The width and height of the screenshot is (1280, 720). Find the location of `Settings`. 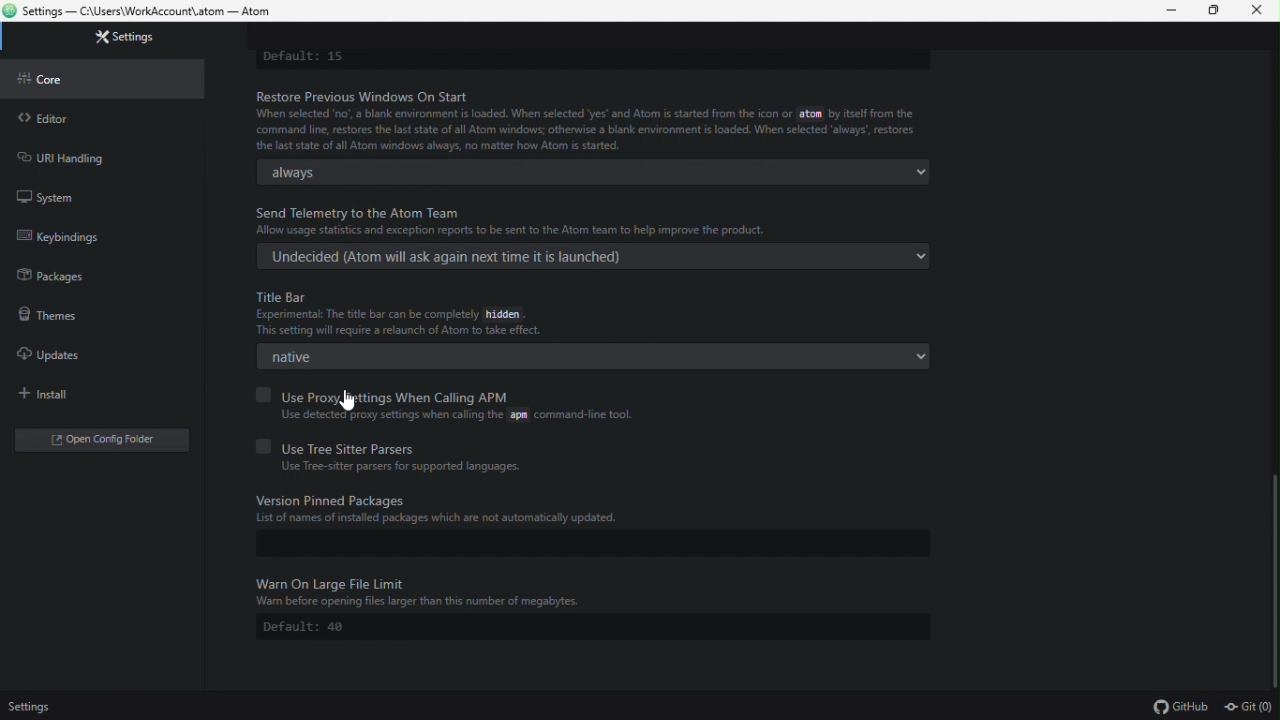

Settings is located at coordinates (38, 707).